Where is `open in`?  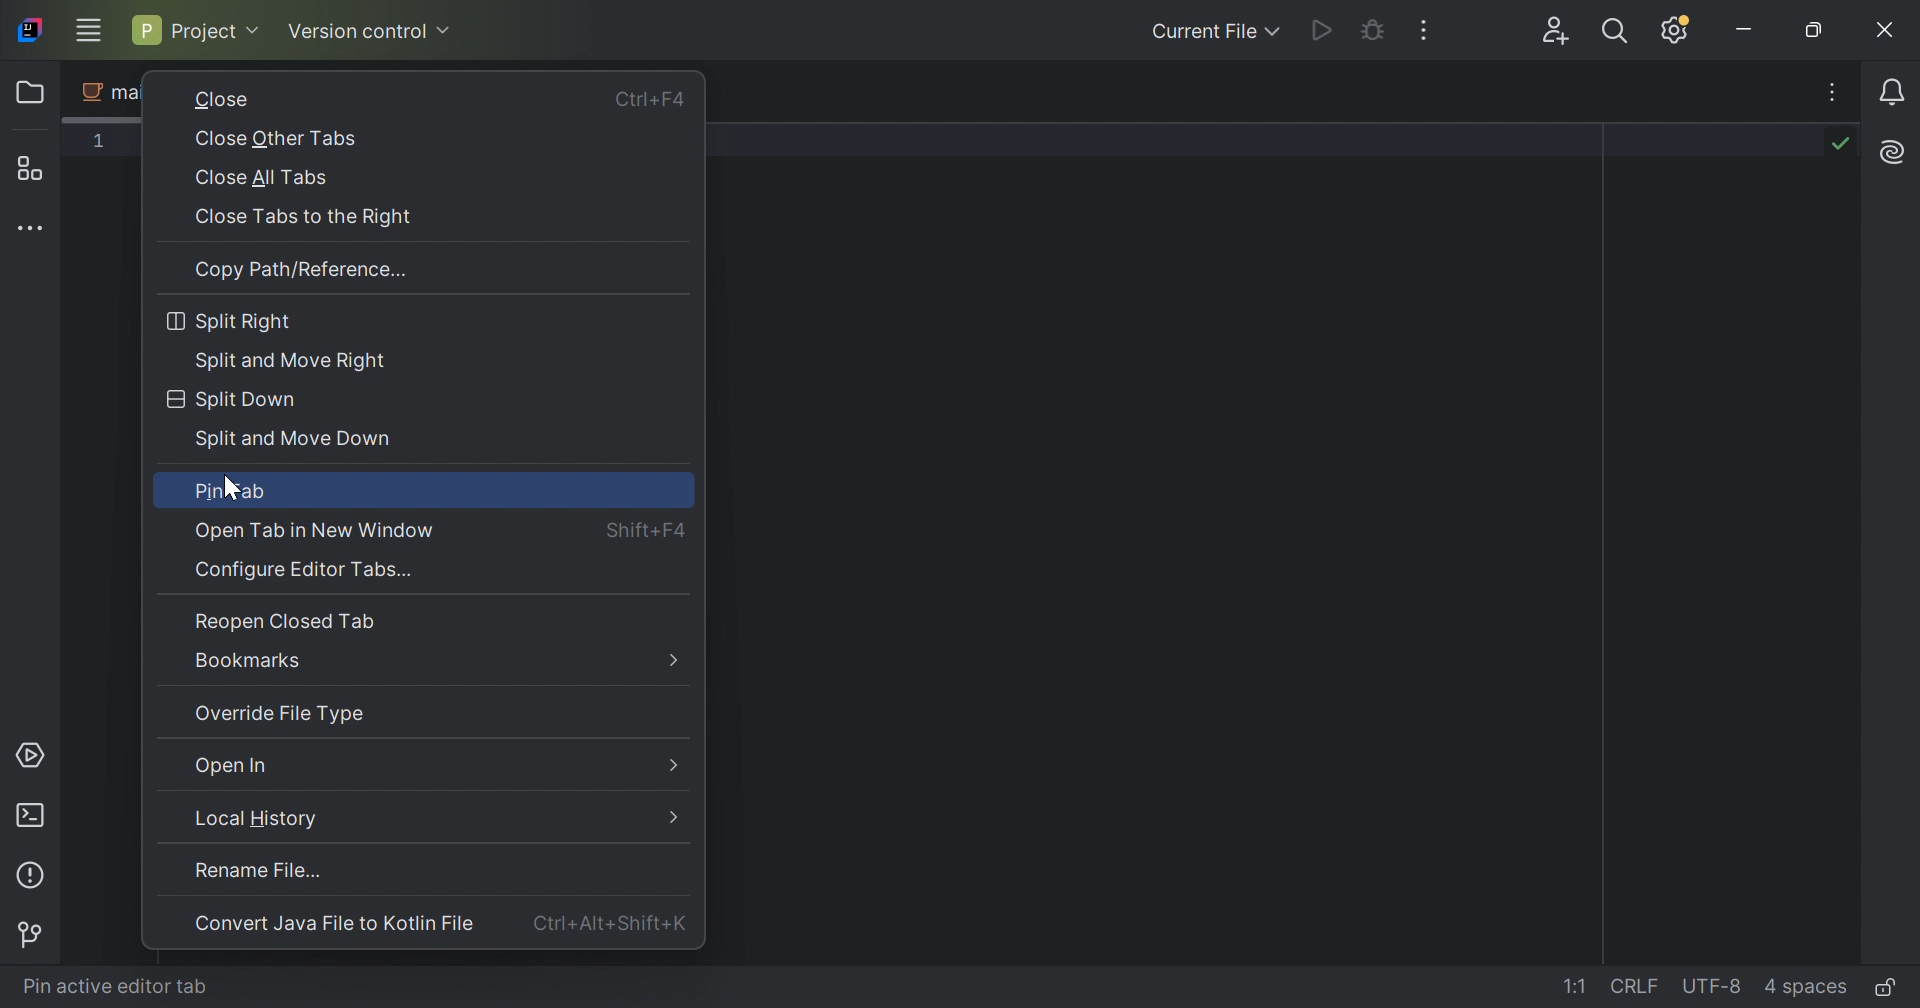
open in is located at coordinates (233, 763).